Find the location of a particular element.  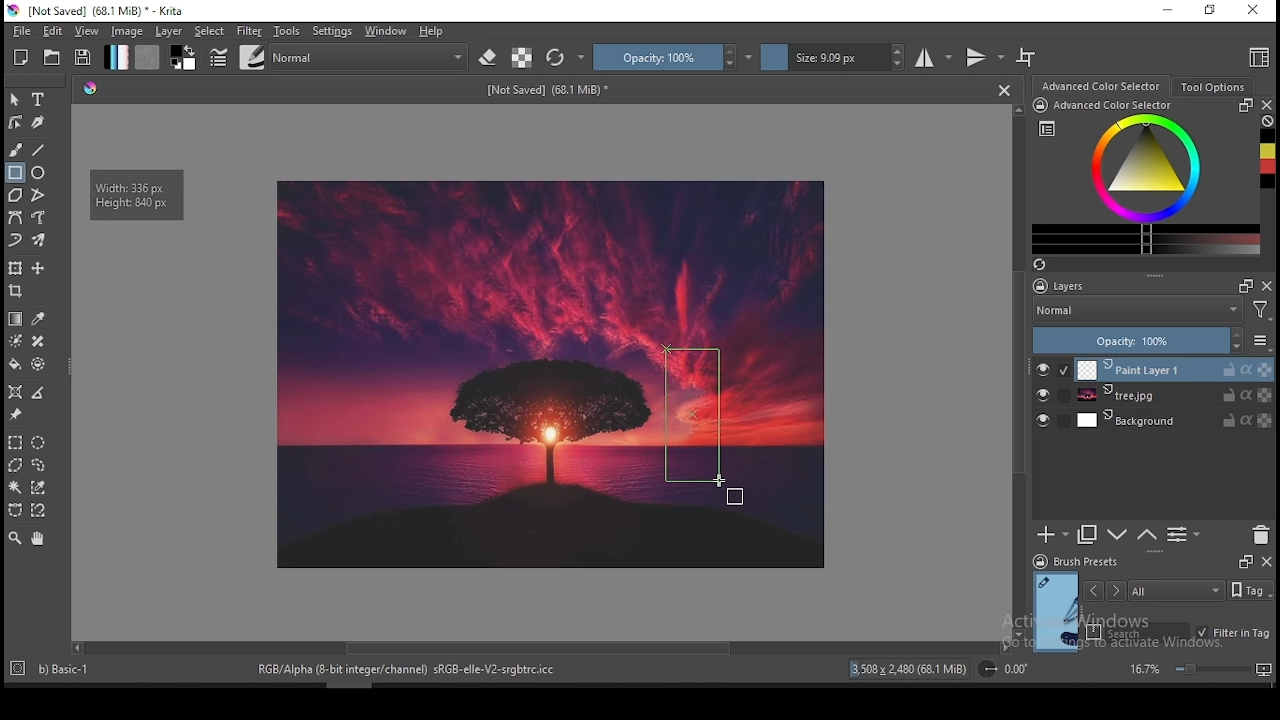

blending mode is located at coordinates (1155, 310).